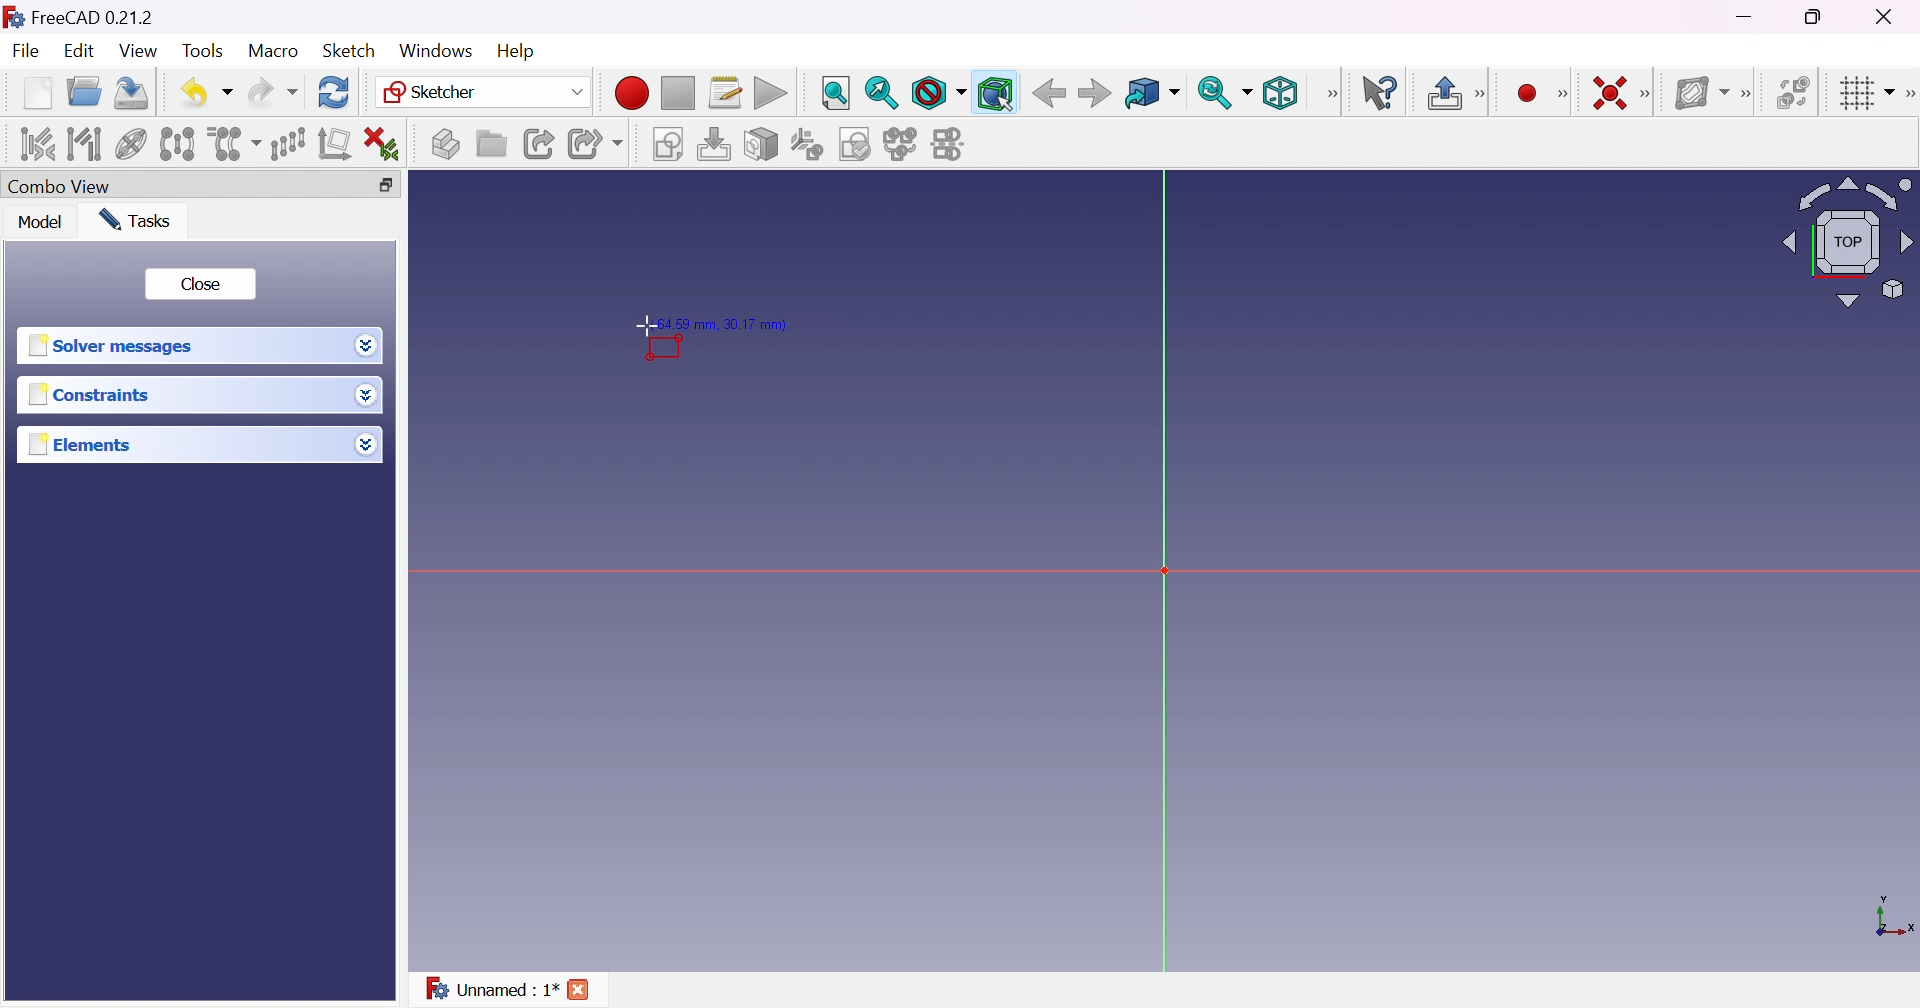 The width and height of the screenshot is (1920, 1008). Describe the element at coordinates (836, 92) in the screenshot. I see `Fit all` at that location.